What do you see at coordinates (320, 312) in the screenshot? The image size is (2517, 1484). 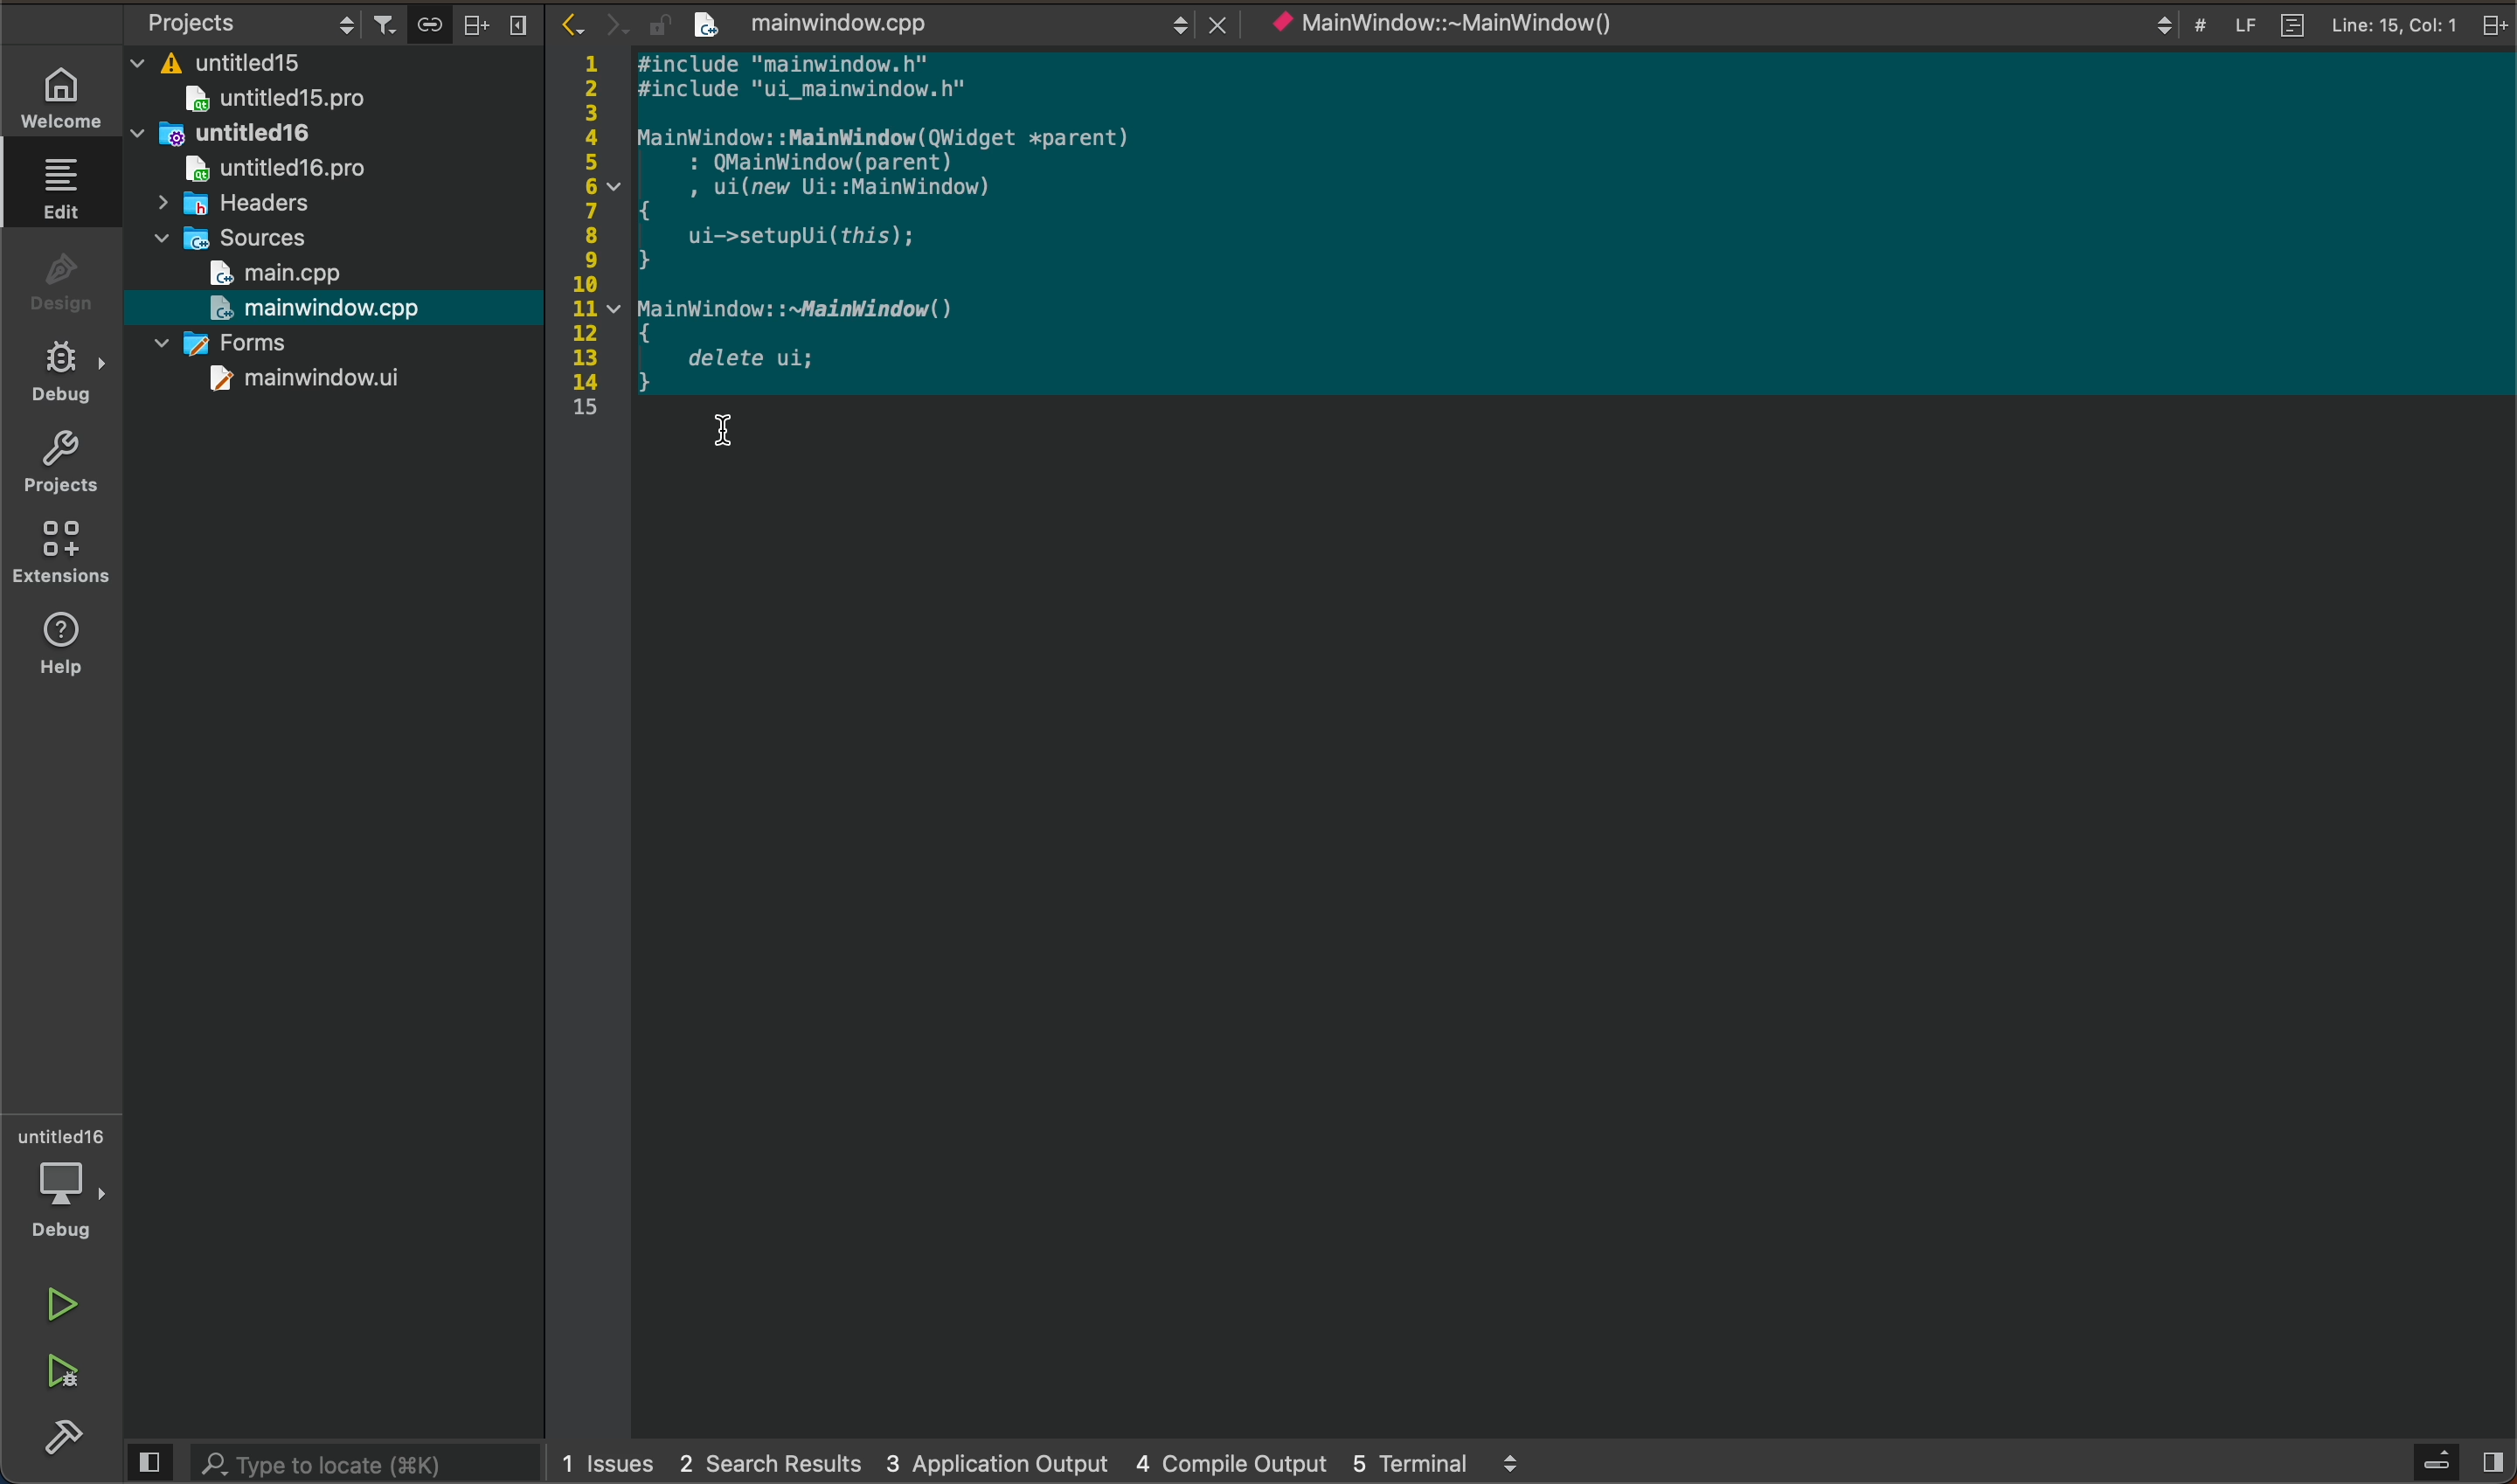 I see `mainwindow.cpp` at bounding box center [320, 312].